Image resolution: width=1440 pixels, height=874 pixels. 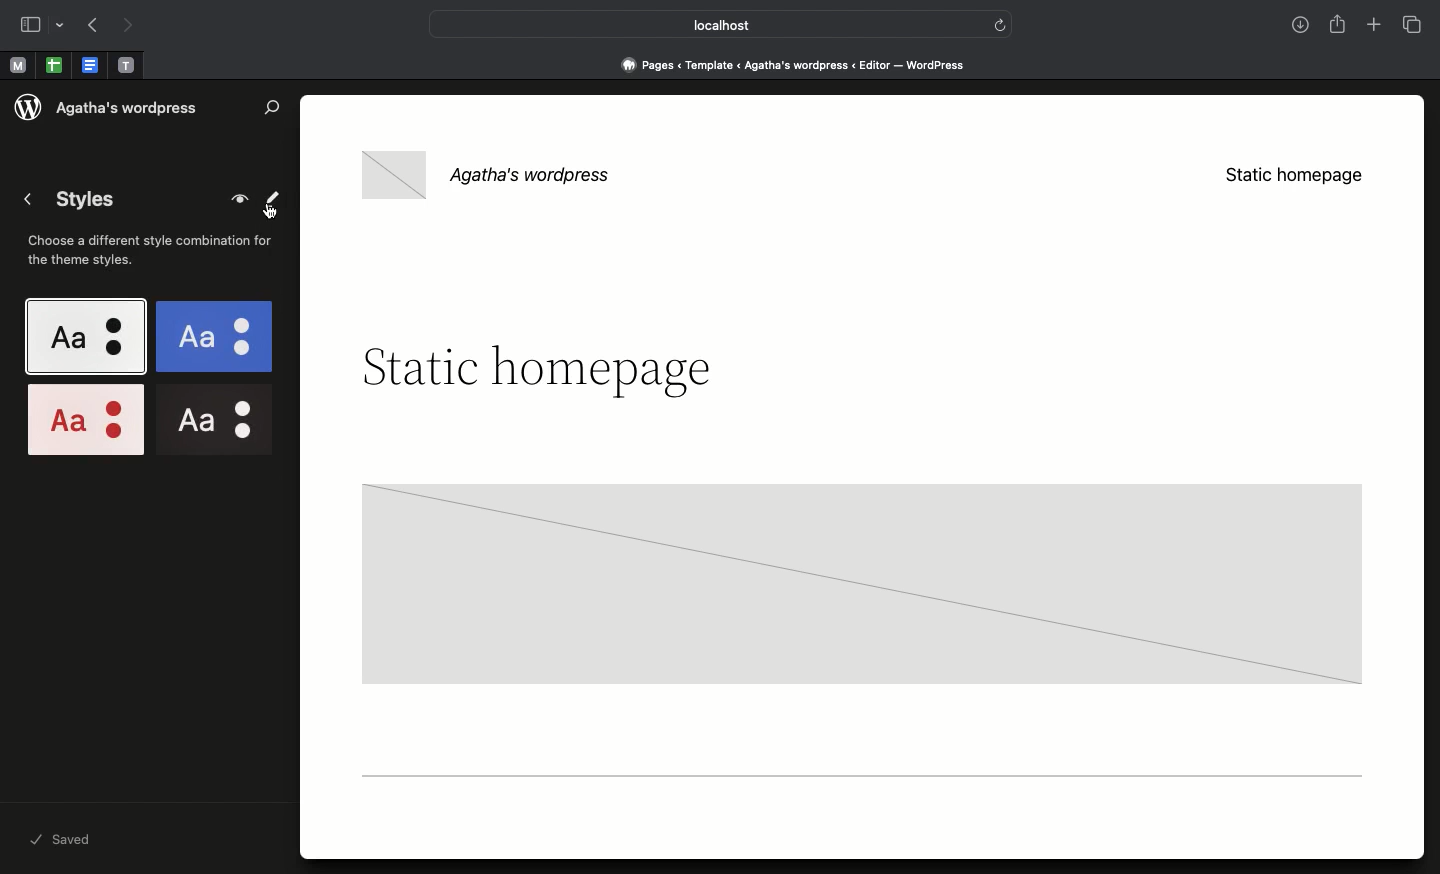 I want to click on cursor, so click(x=270, y=212).